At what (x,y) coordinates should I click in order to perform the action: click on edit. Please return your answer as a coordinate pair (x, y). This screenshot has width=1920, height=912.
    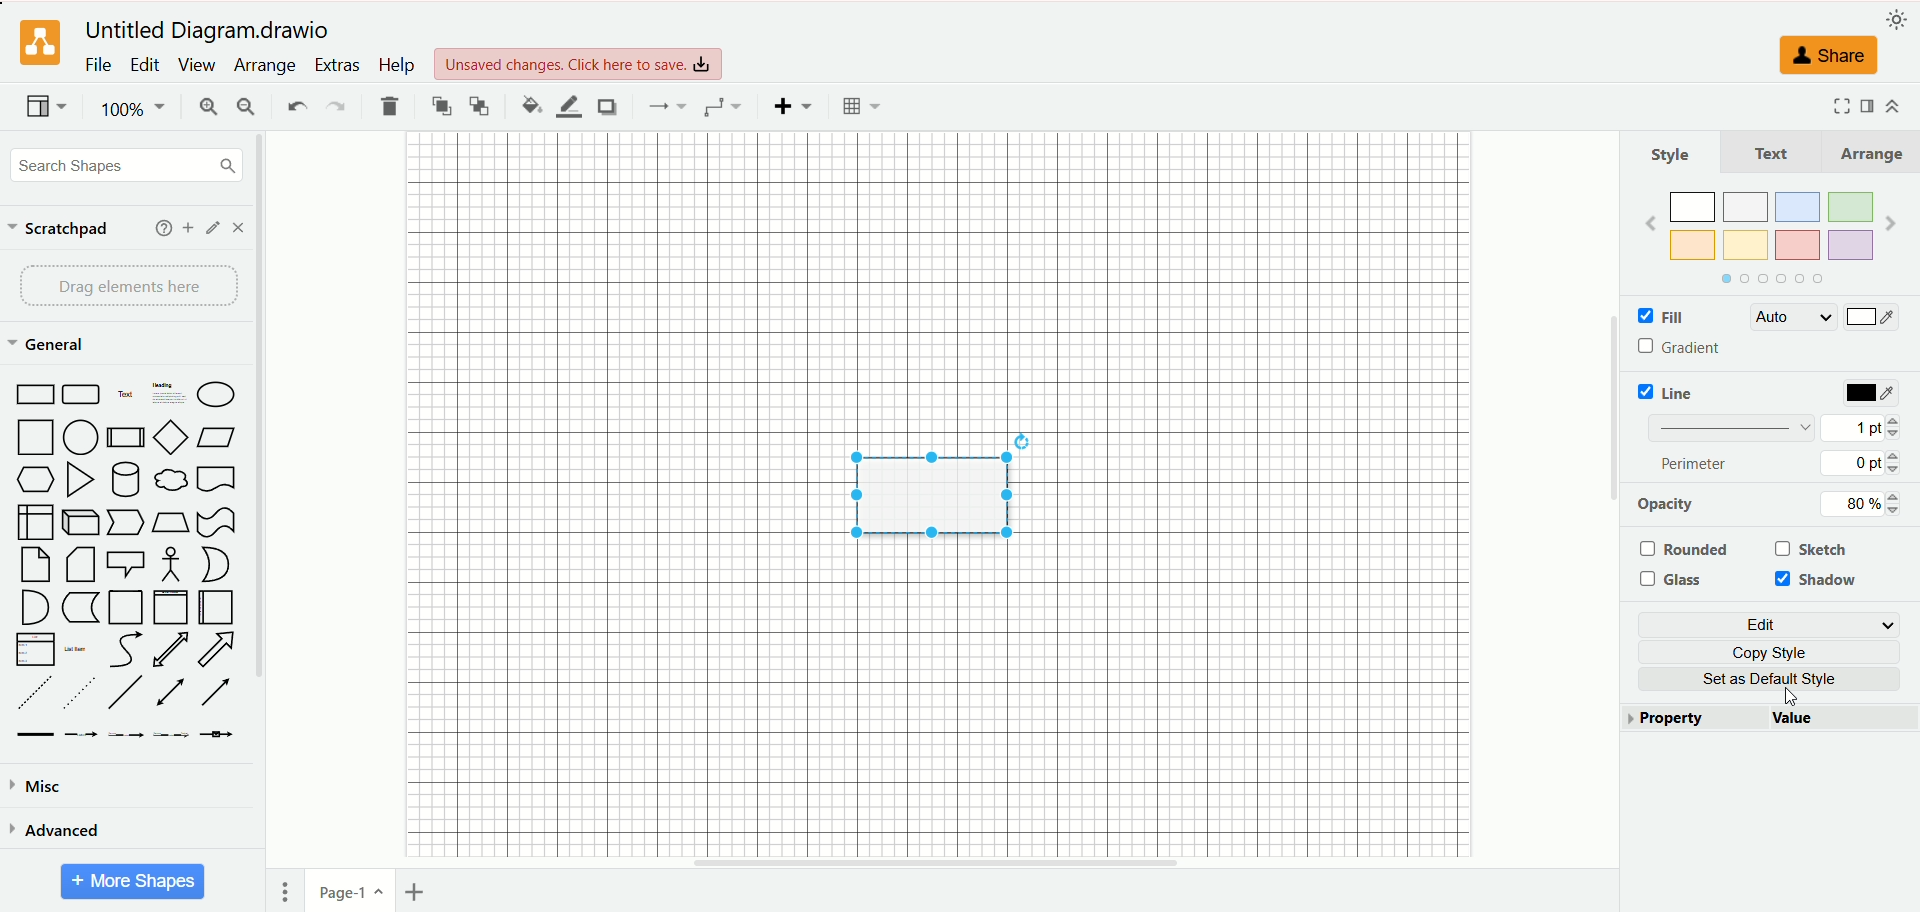
    Looking at the image, I should click on (1773, 625).